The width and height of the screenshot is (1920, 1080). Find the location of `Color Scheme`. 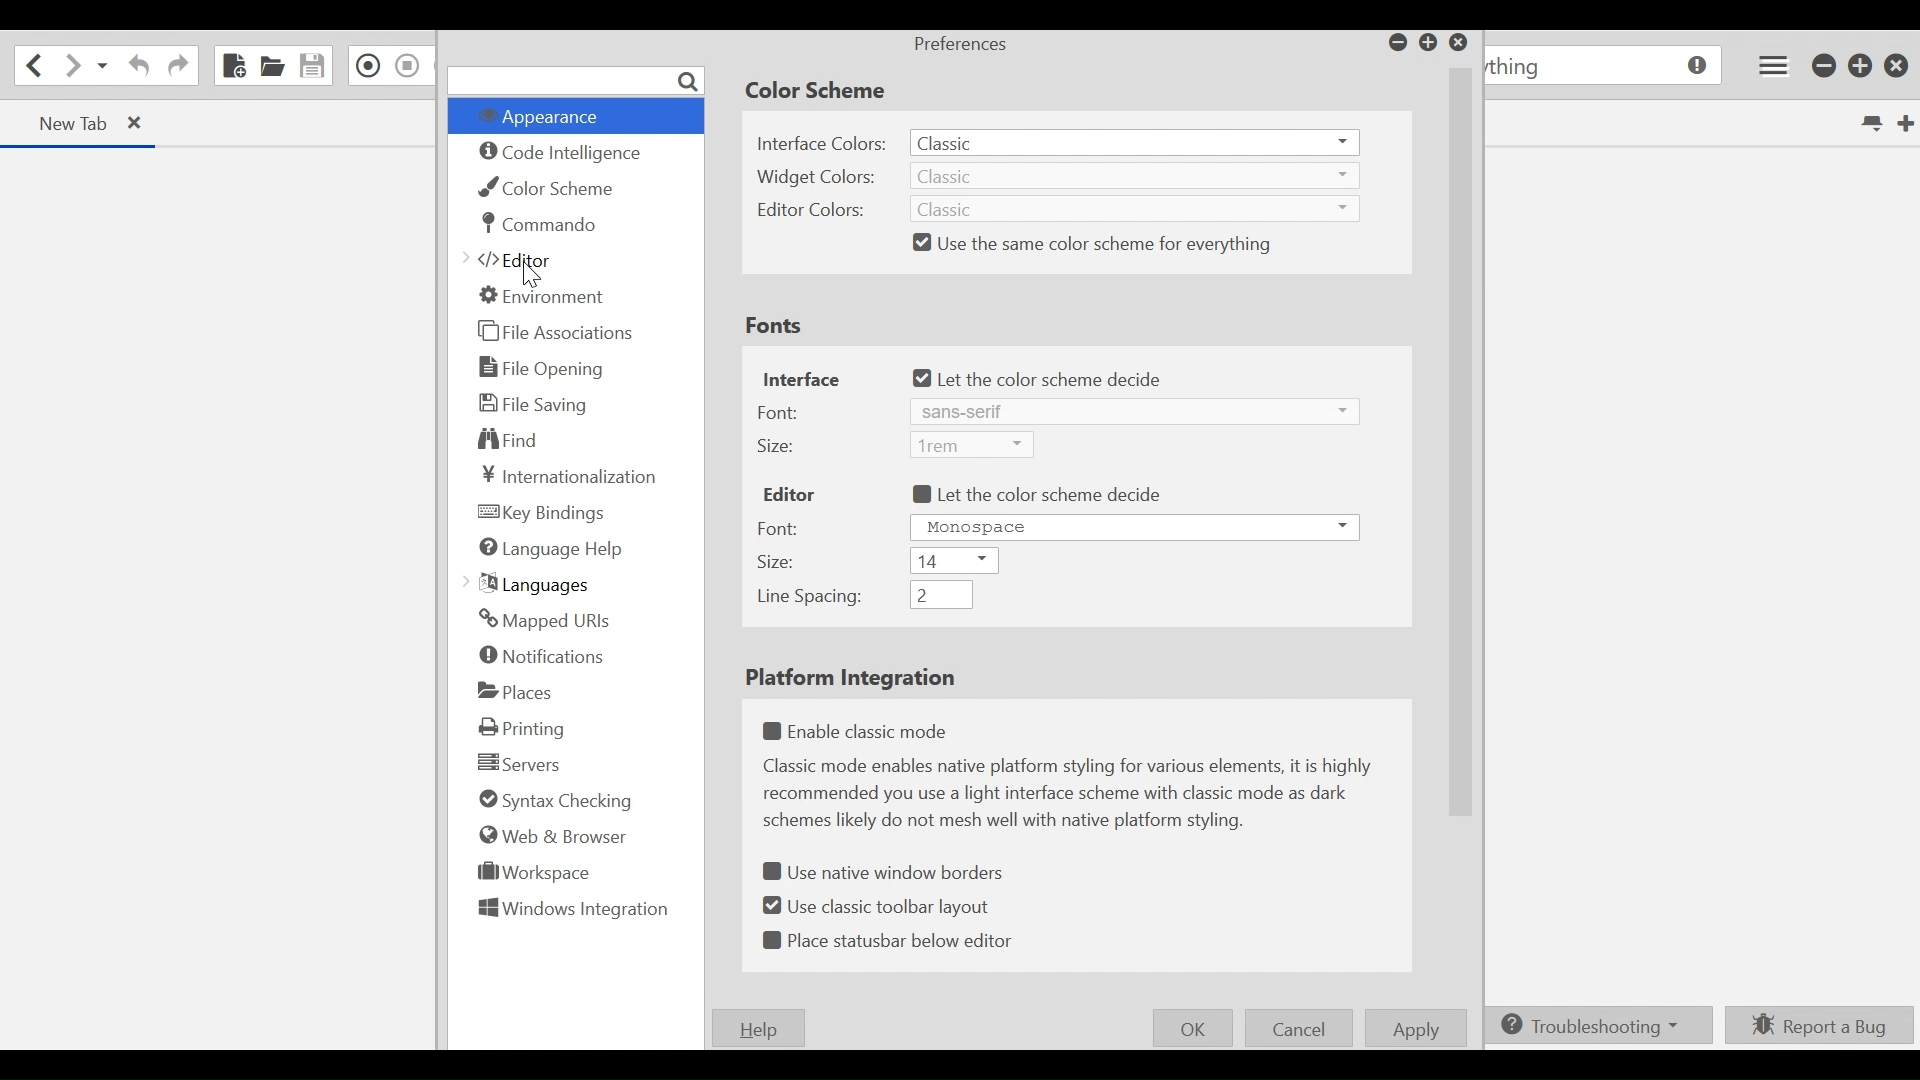

Color Scheme is located at coordinates (549, 188).